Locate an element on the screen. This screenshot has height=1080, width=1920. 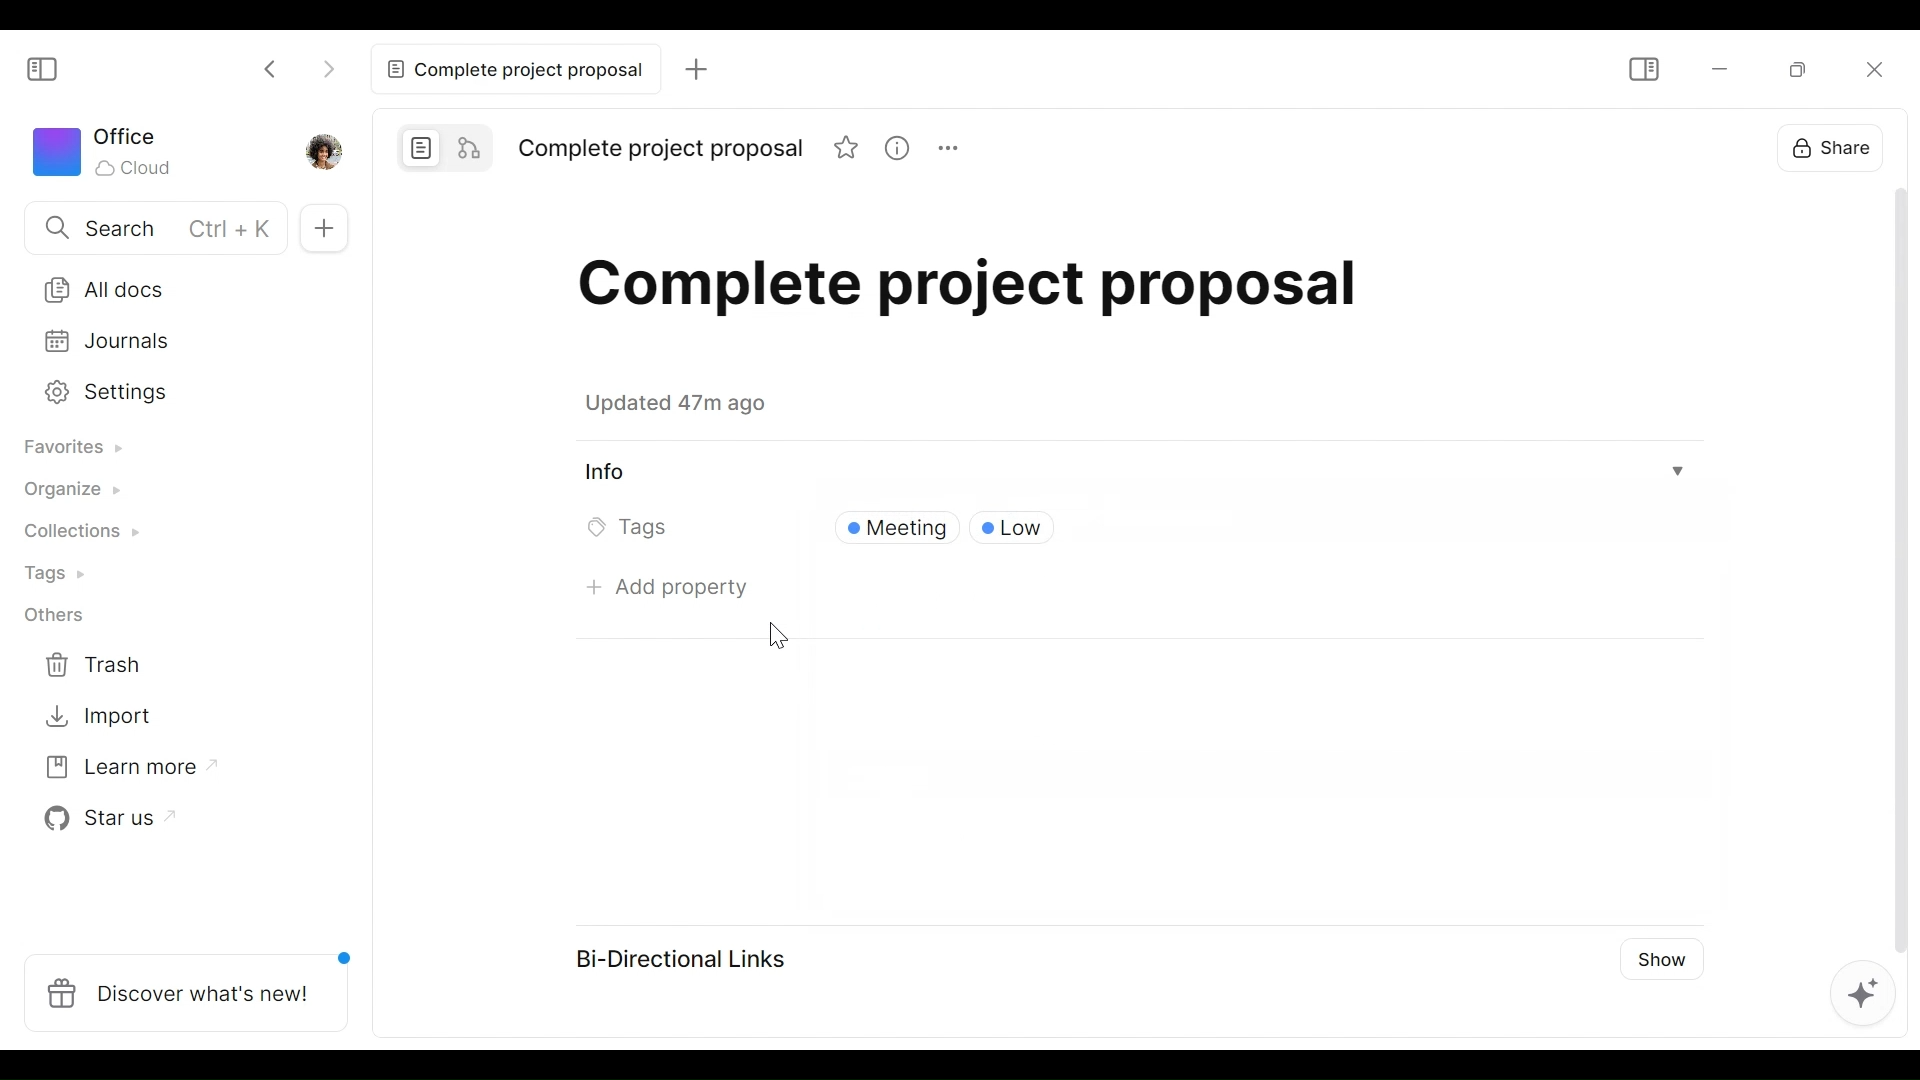
Share is located at coordinates (1834, 146).